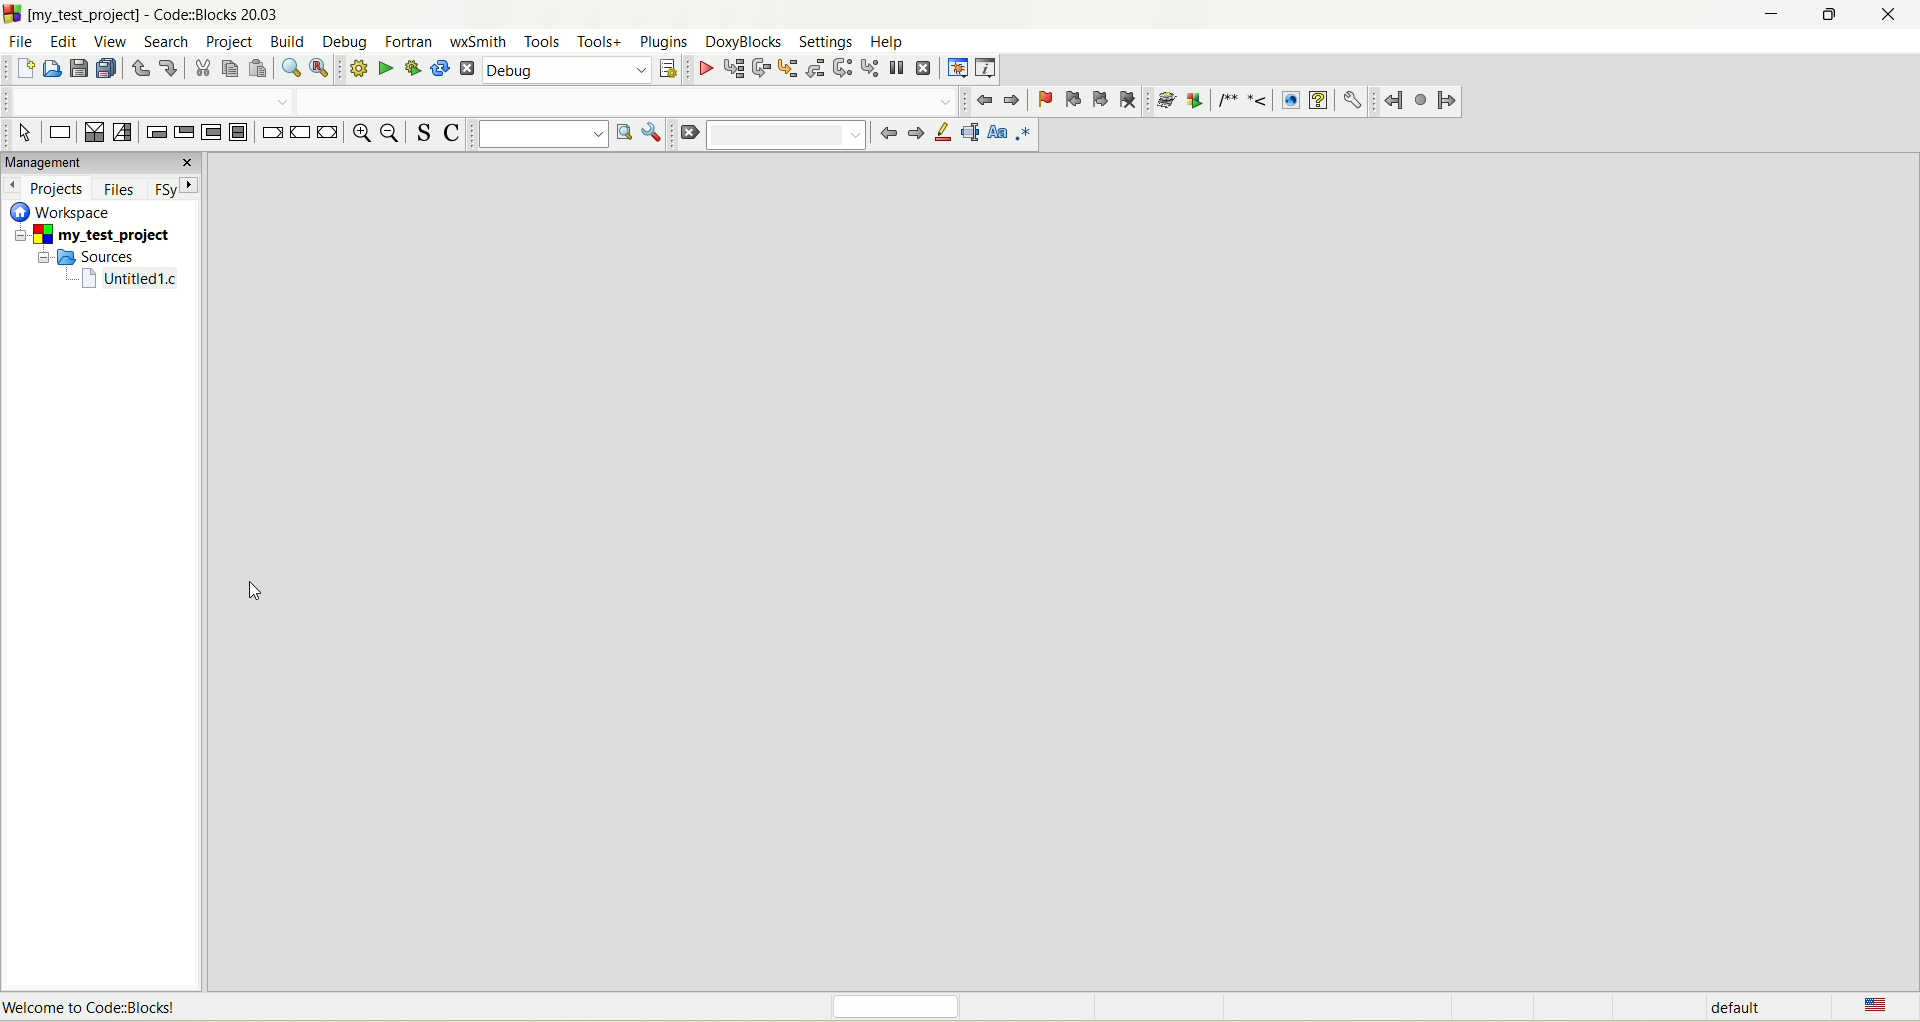 This screenshot has height=1022, width=1920. What do you see at coordinates (826, 41) in the screenshot?
I see `settings` at bounding box center [826, 41].